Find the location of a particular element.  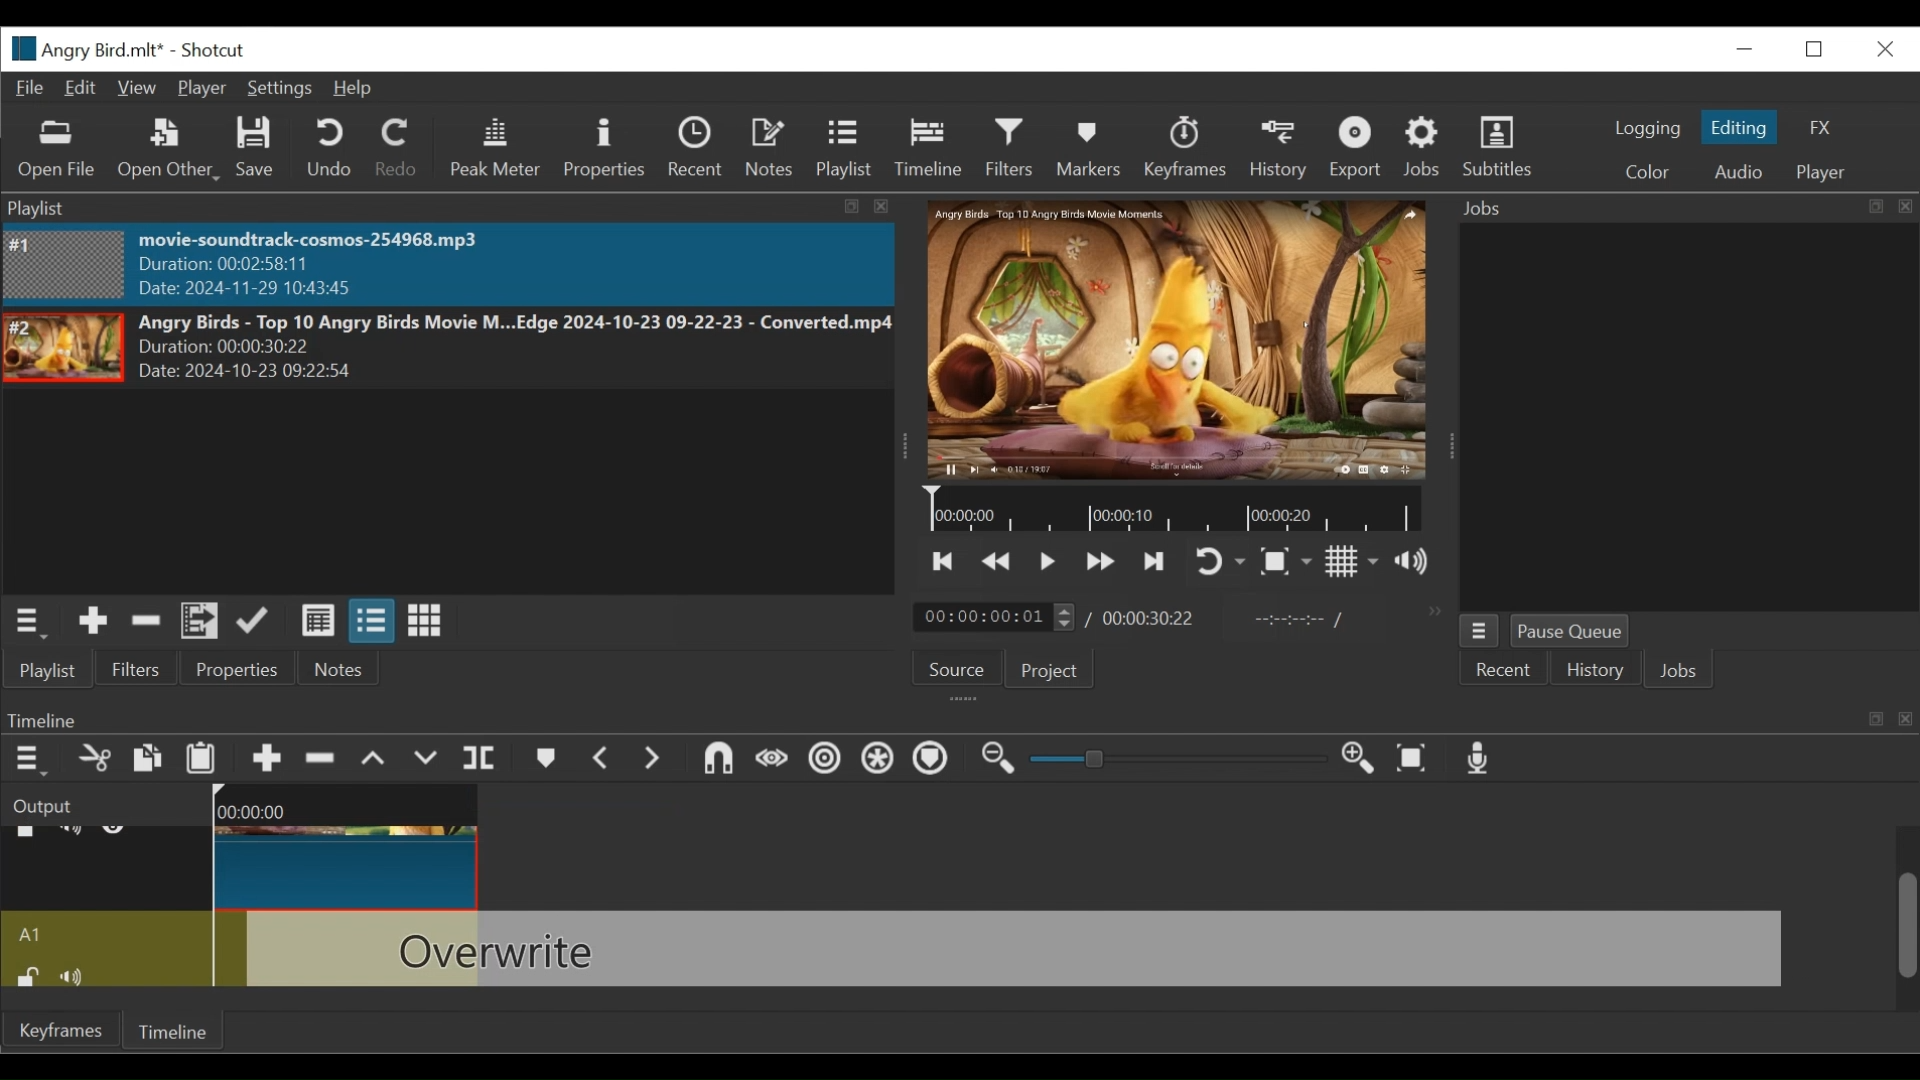

Snap is located at coordinates (715, 761).